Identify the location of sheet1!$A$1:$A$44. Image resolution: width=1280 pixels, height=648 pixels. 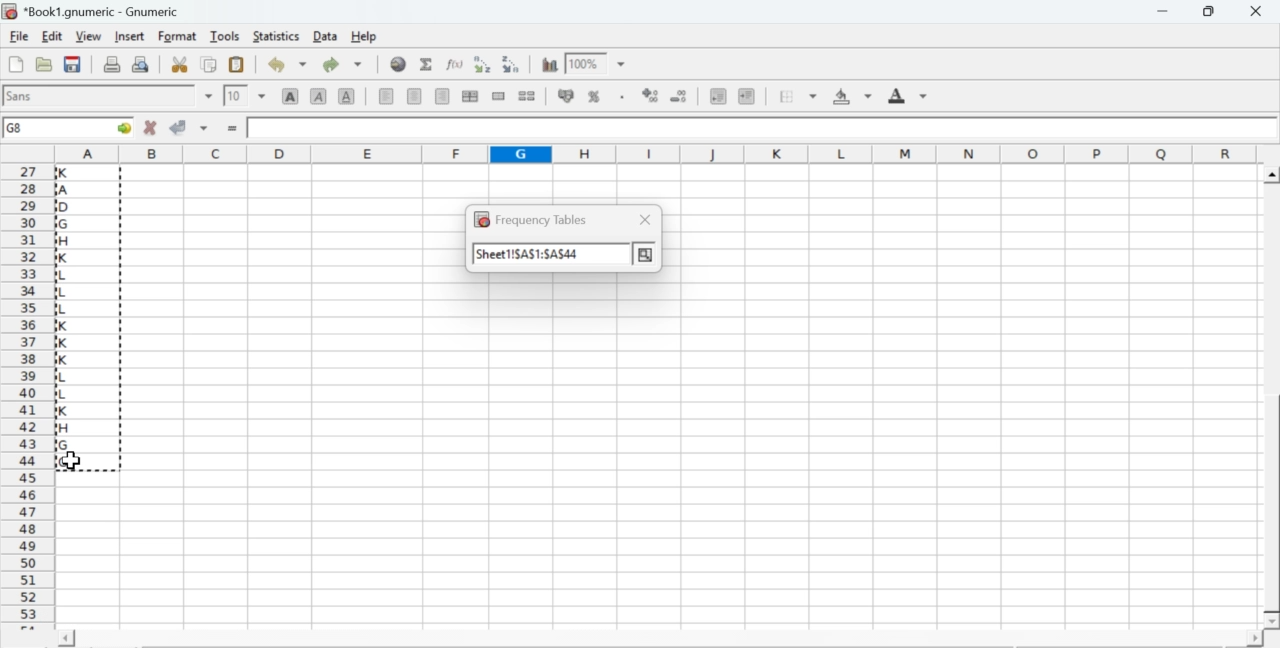
(528, 254).